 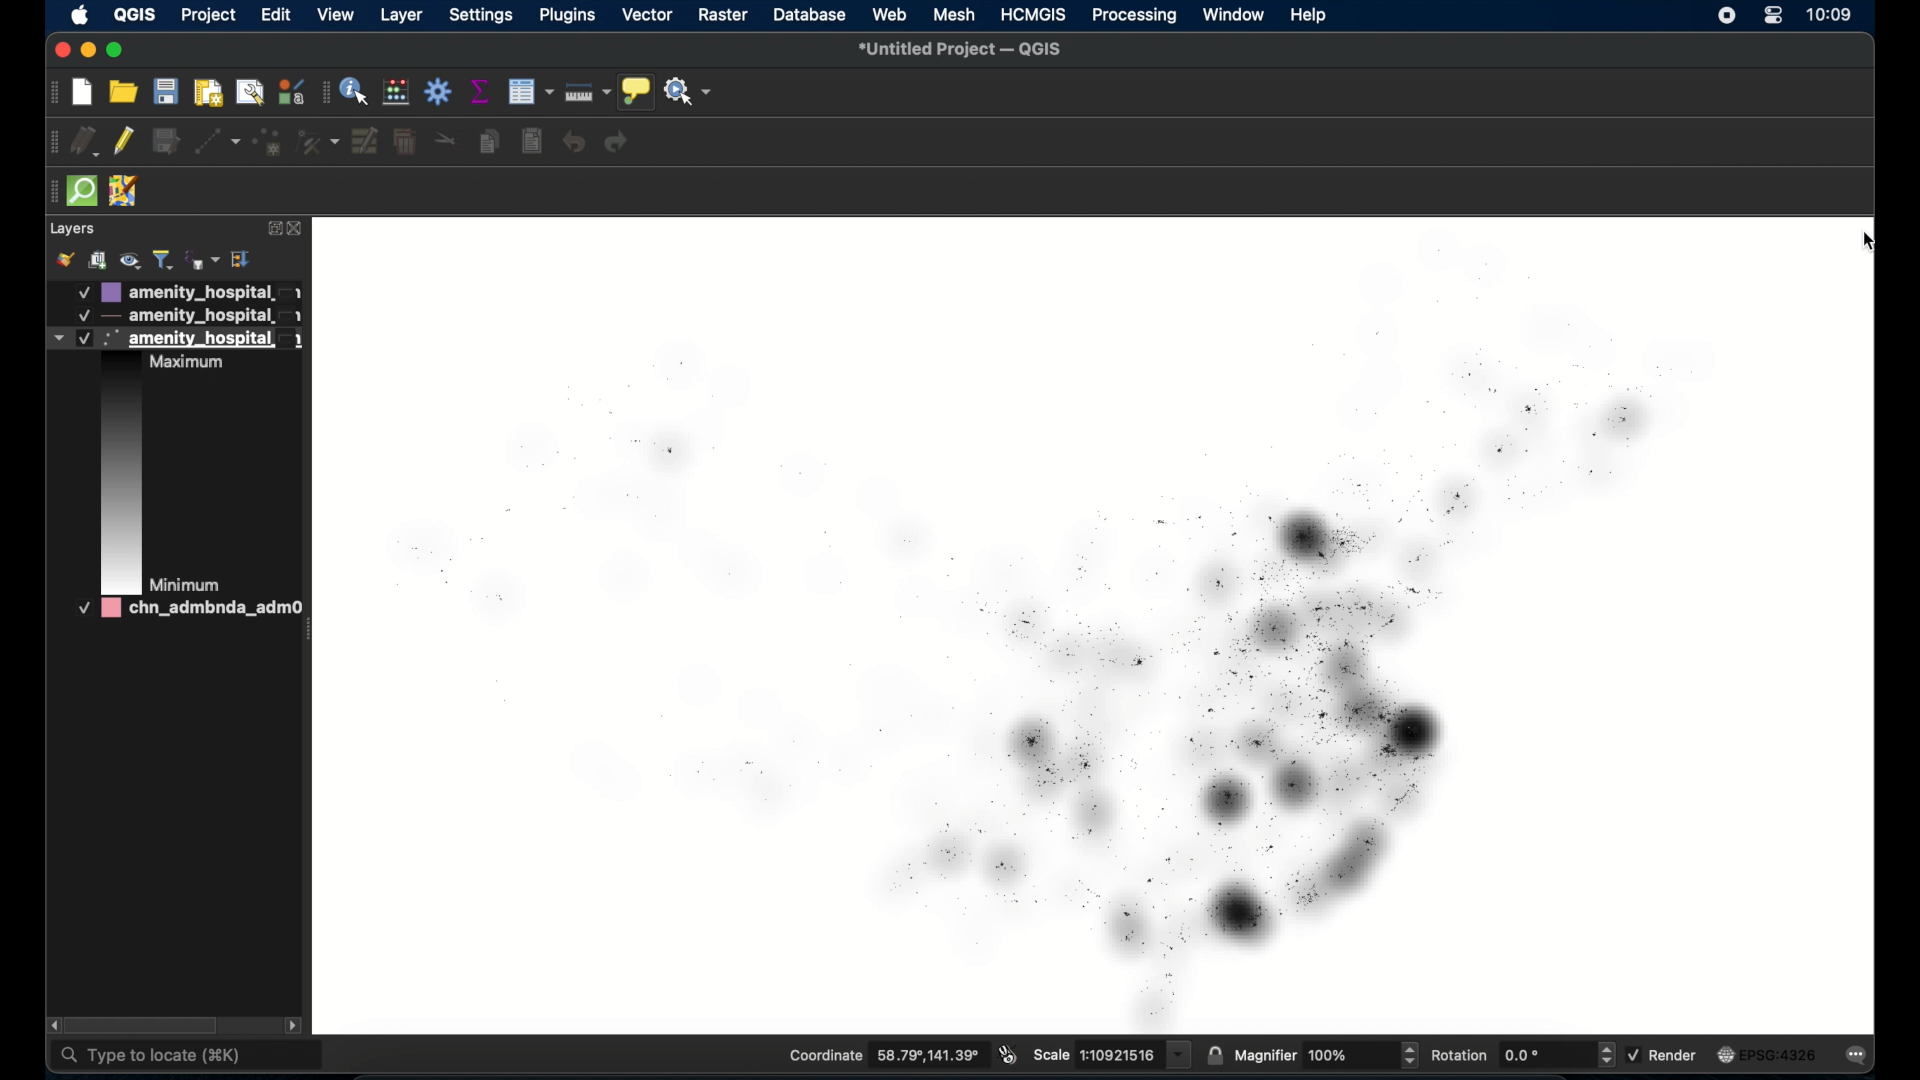 I want to click on delete selected, so click(x=531, y=142).